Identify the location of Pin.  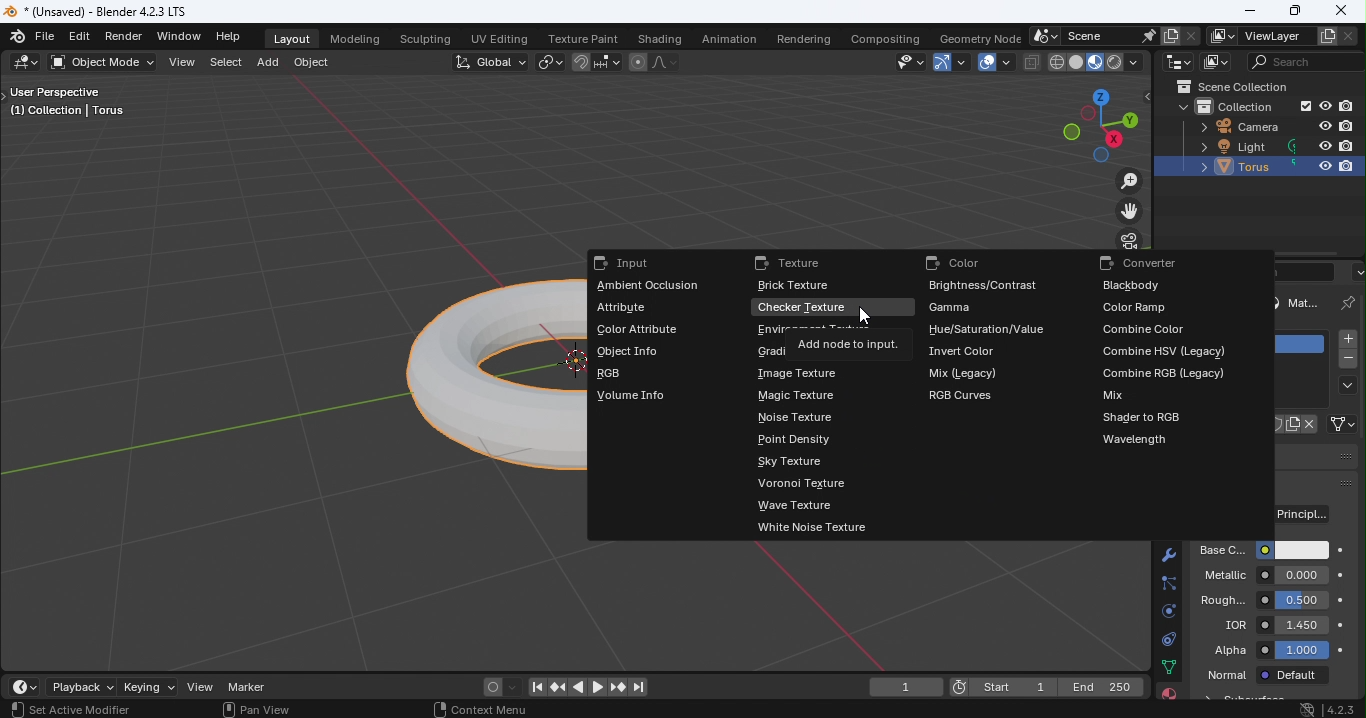
(1350, 303).